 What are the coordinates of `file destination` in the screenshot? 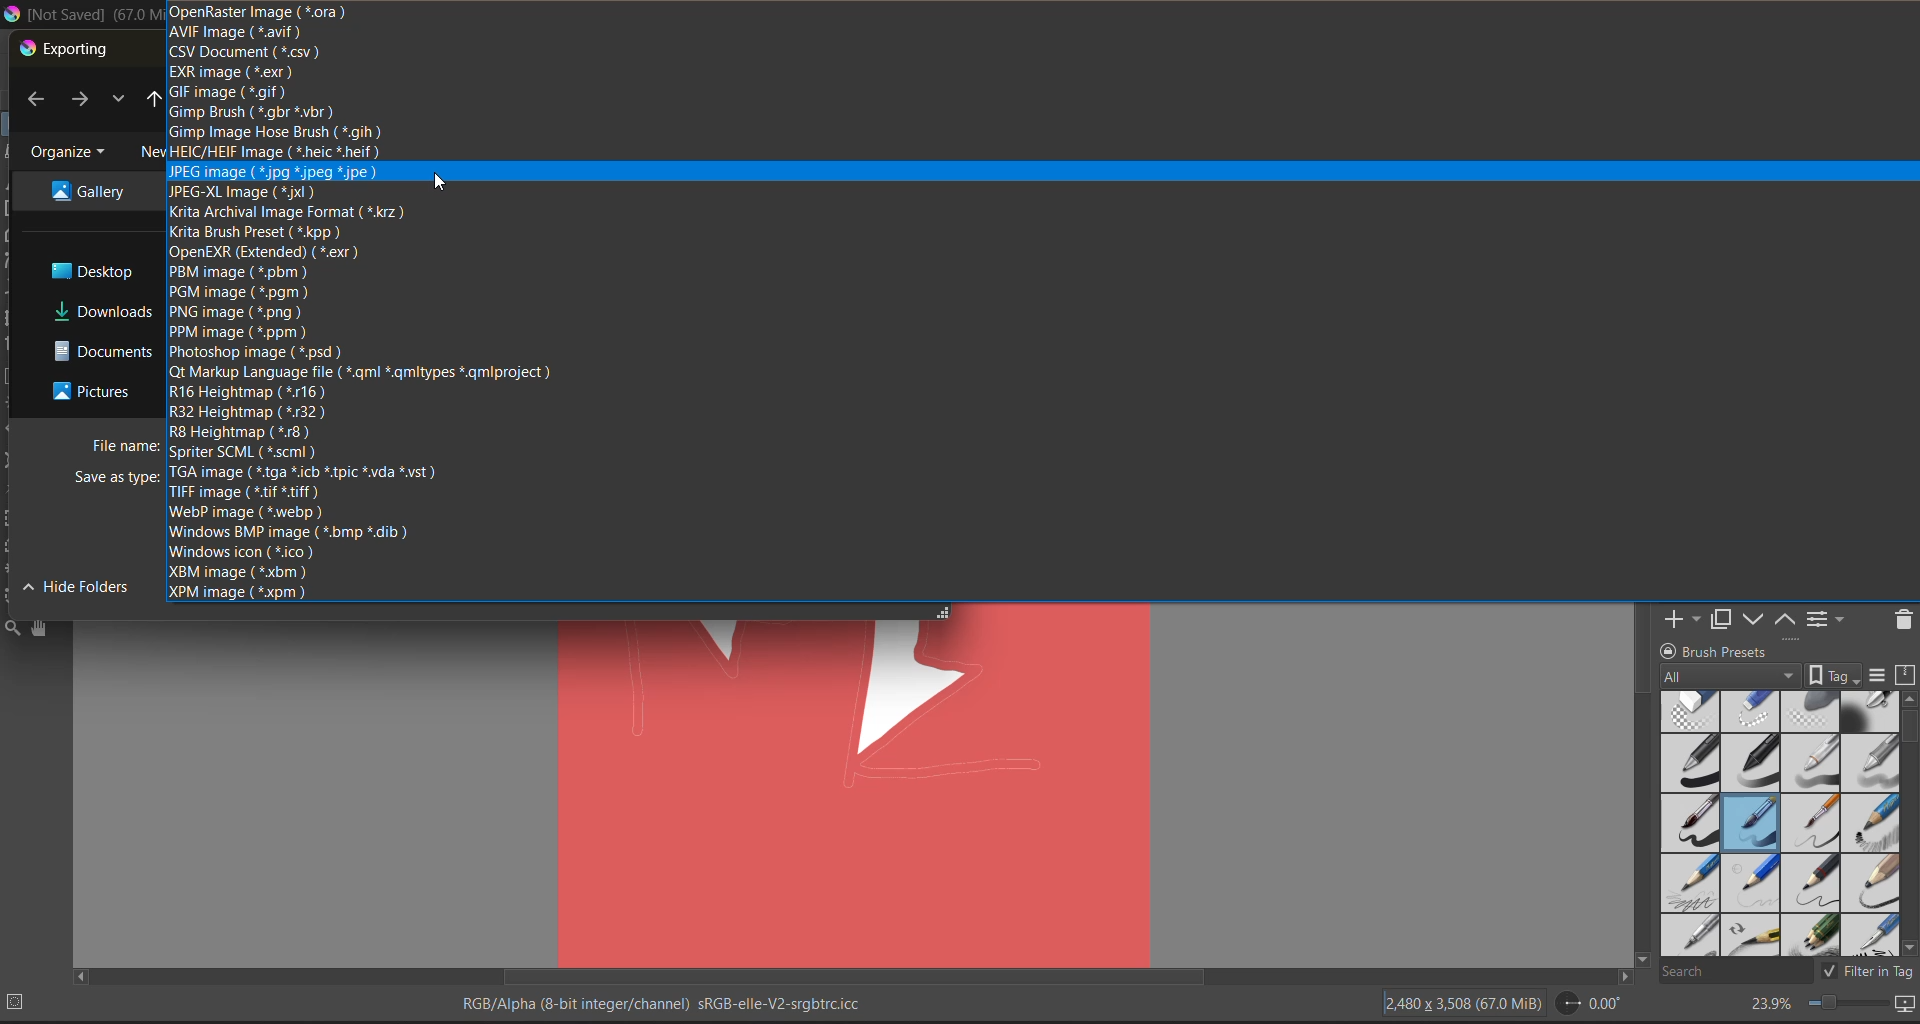 It's located at (101, 312).